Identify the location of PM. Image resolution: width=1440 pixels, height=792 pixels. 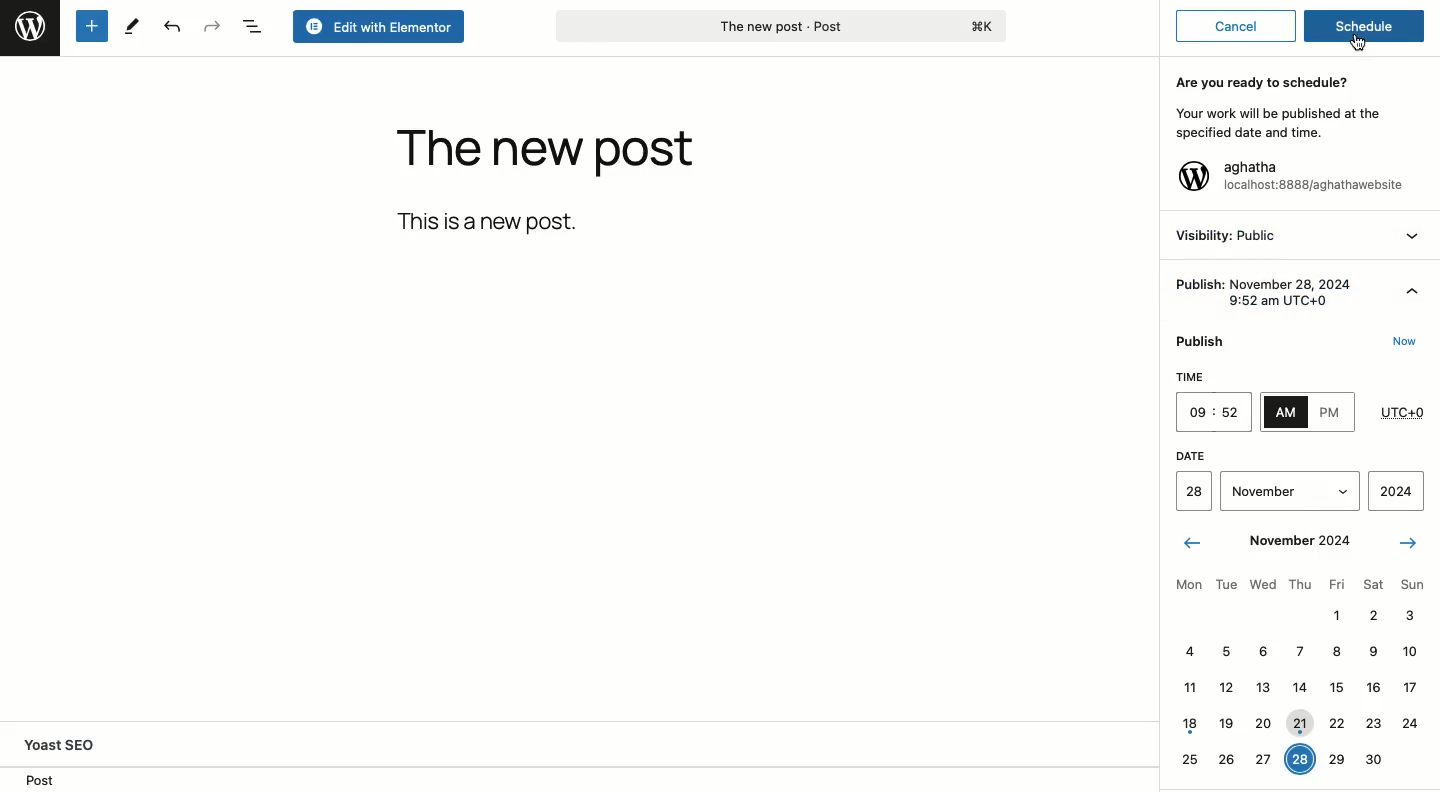
(1331, 413).